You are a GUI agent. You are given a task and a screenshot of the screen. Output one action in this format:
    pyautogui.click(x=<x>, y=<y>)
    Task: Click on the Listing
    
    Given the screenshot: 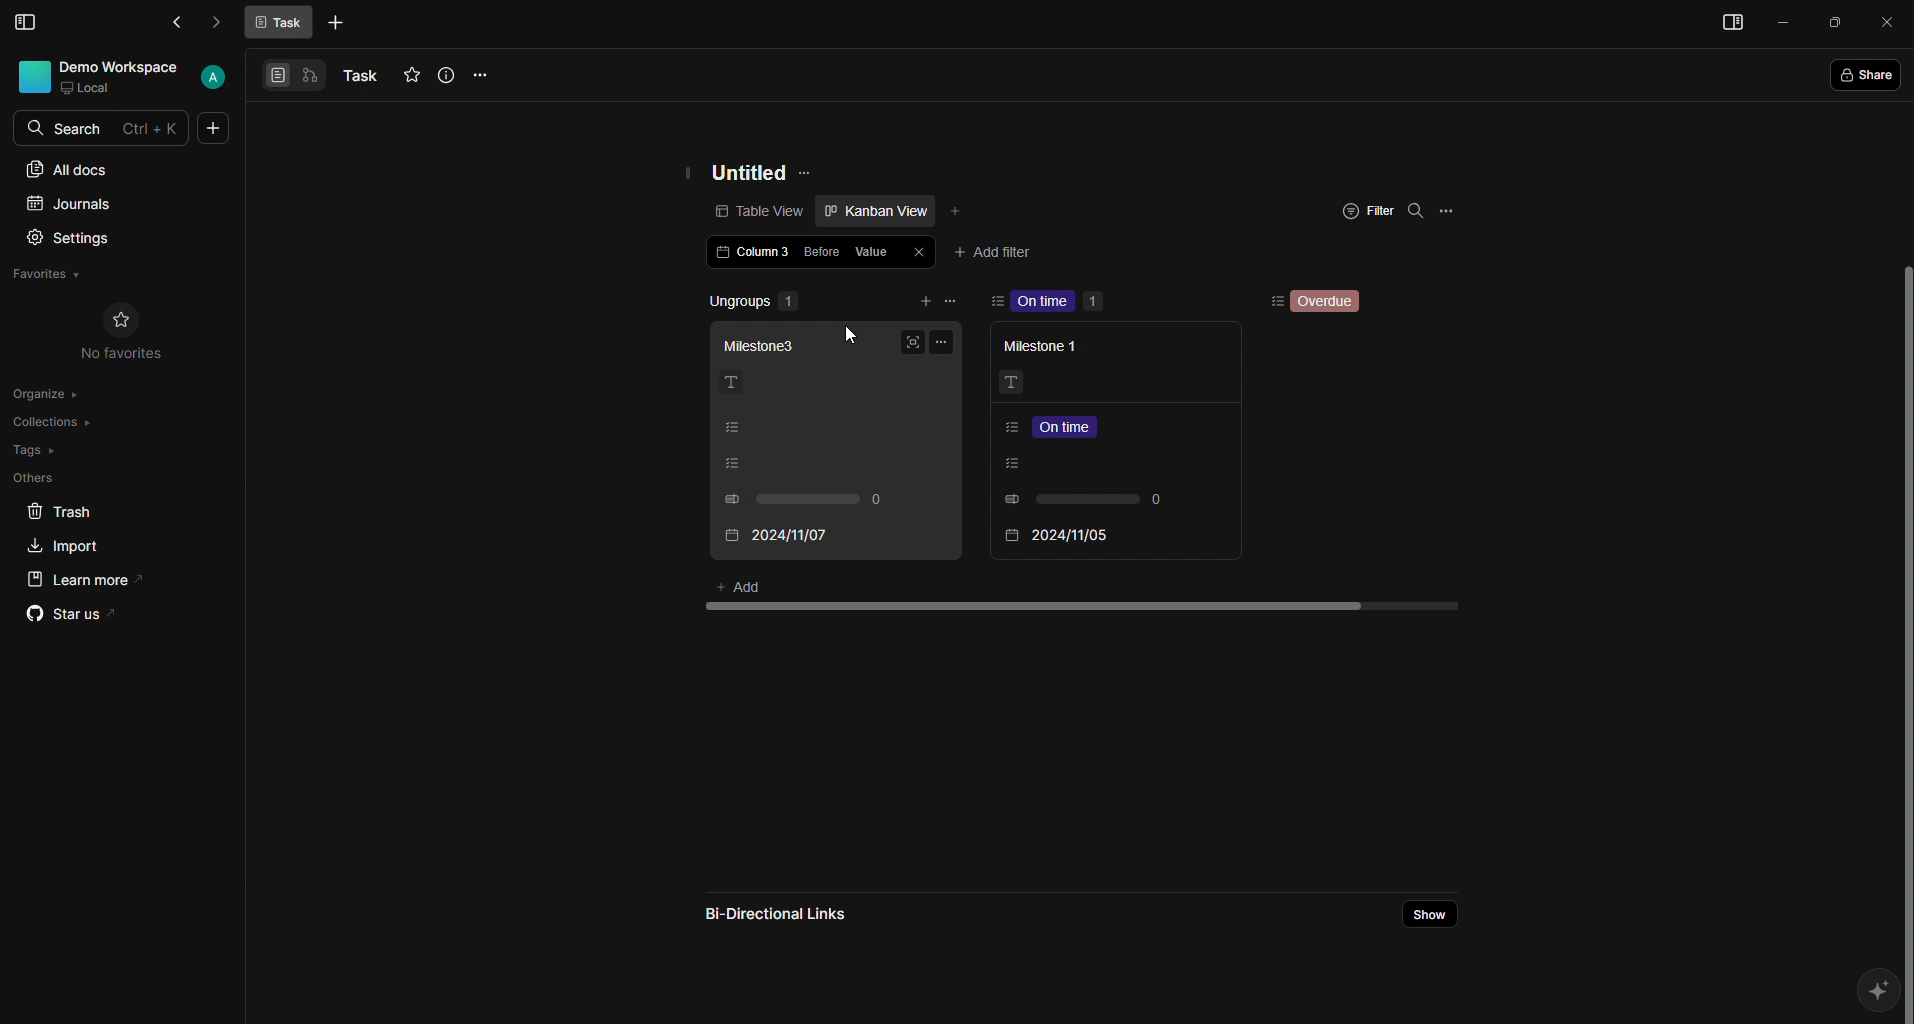 What is the action you would take?
    pyautogui.click(x=747, y=464)
    